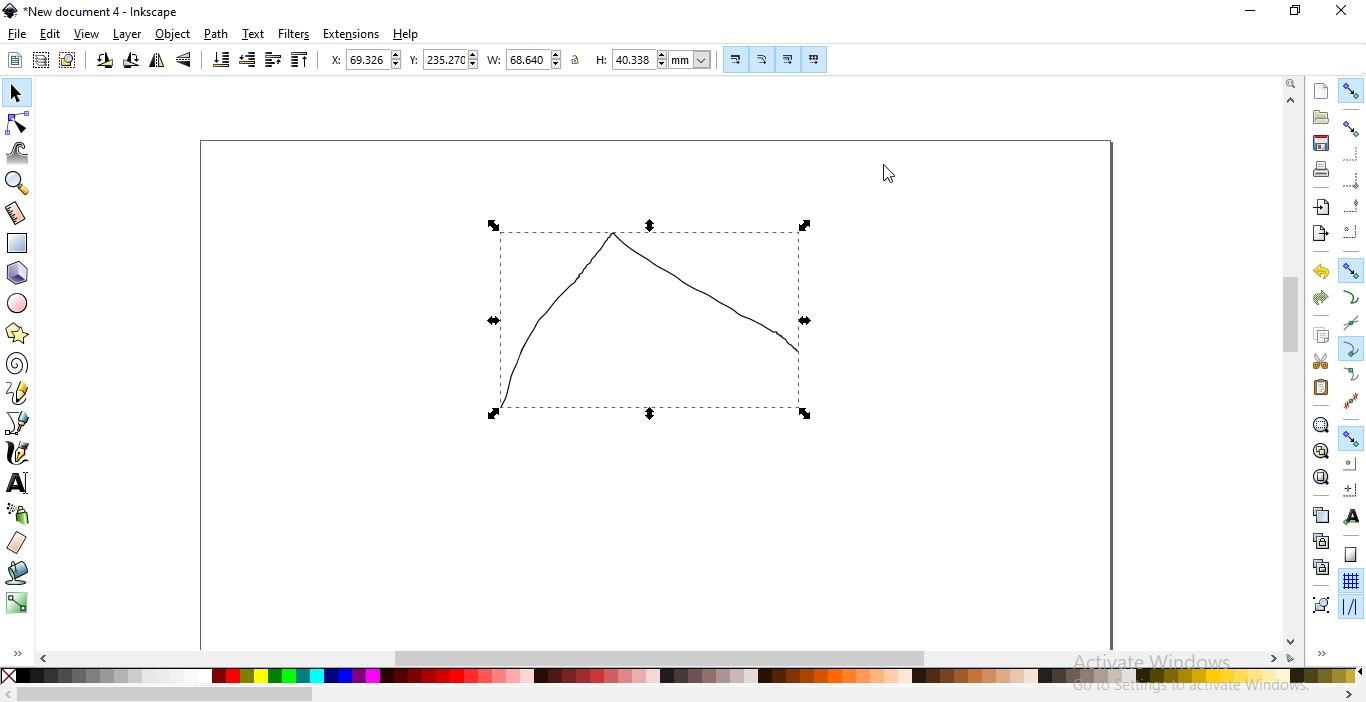 The height and width of the screenshot is (702, 1366). Describe the element at coordinates (17, 34) in the screenshot. I see `file` at that location.